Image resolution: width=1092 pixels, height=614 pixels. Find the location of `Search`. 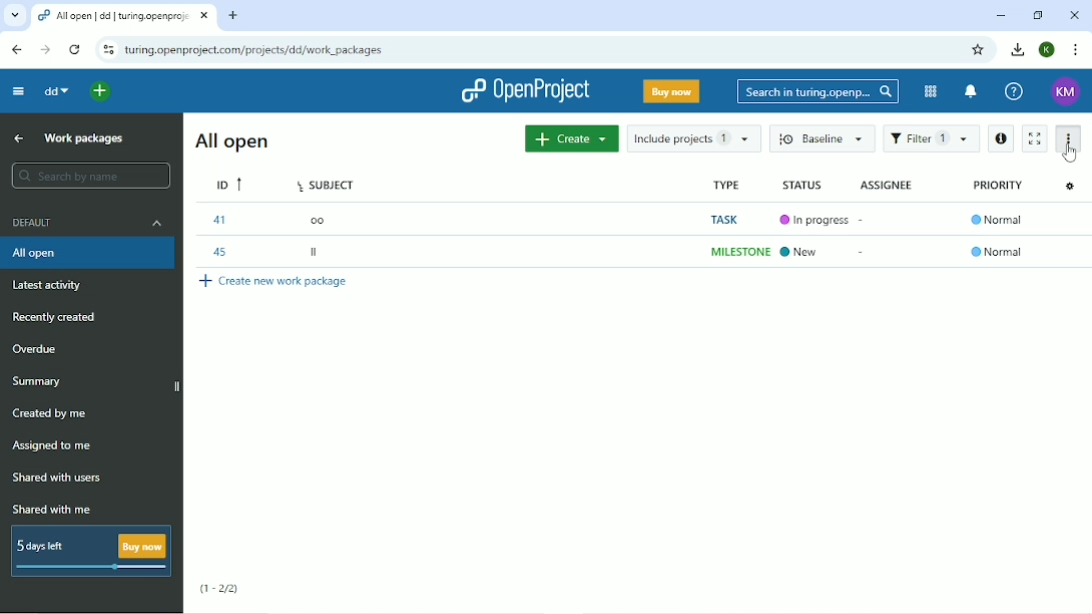

Search is located at coordinates (819, 92).